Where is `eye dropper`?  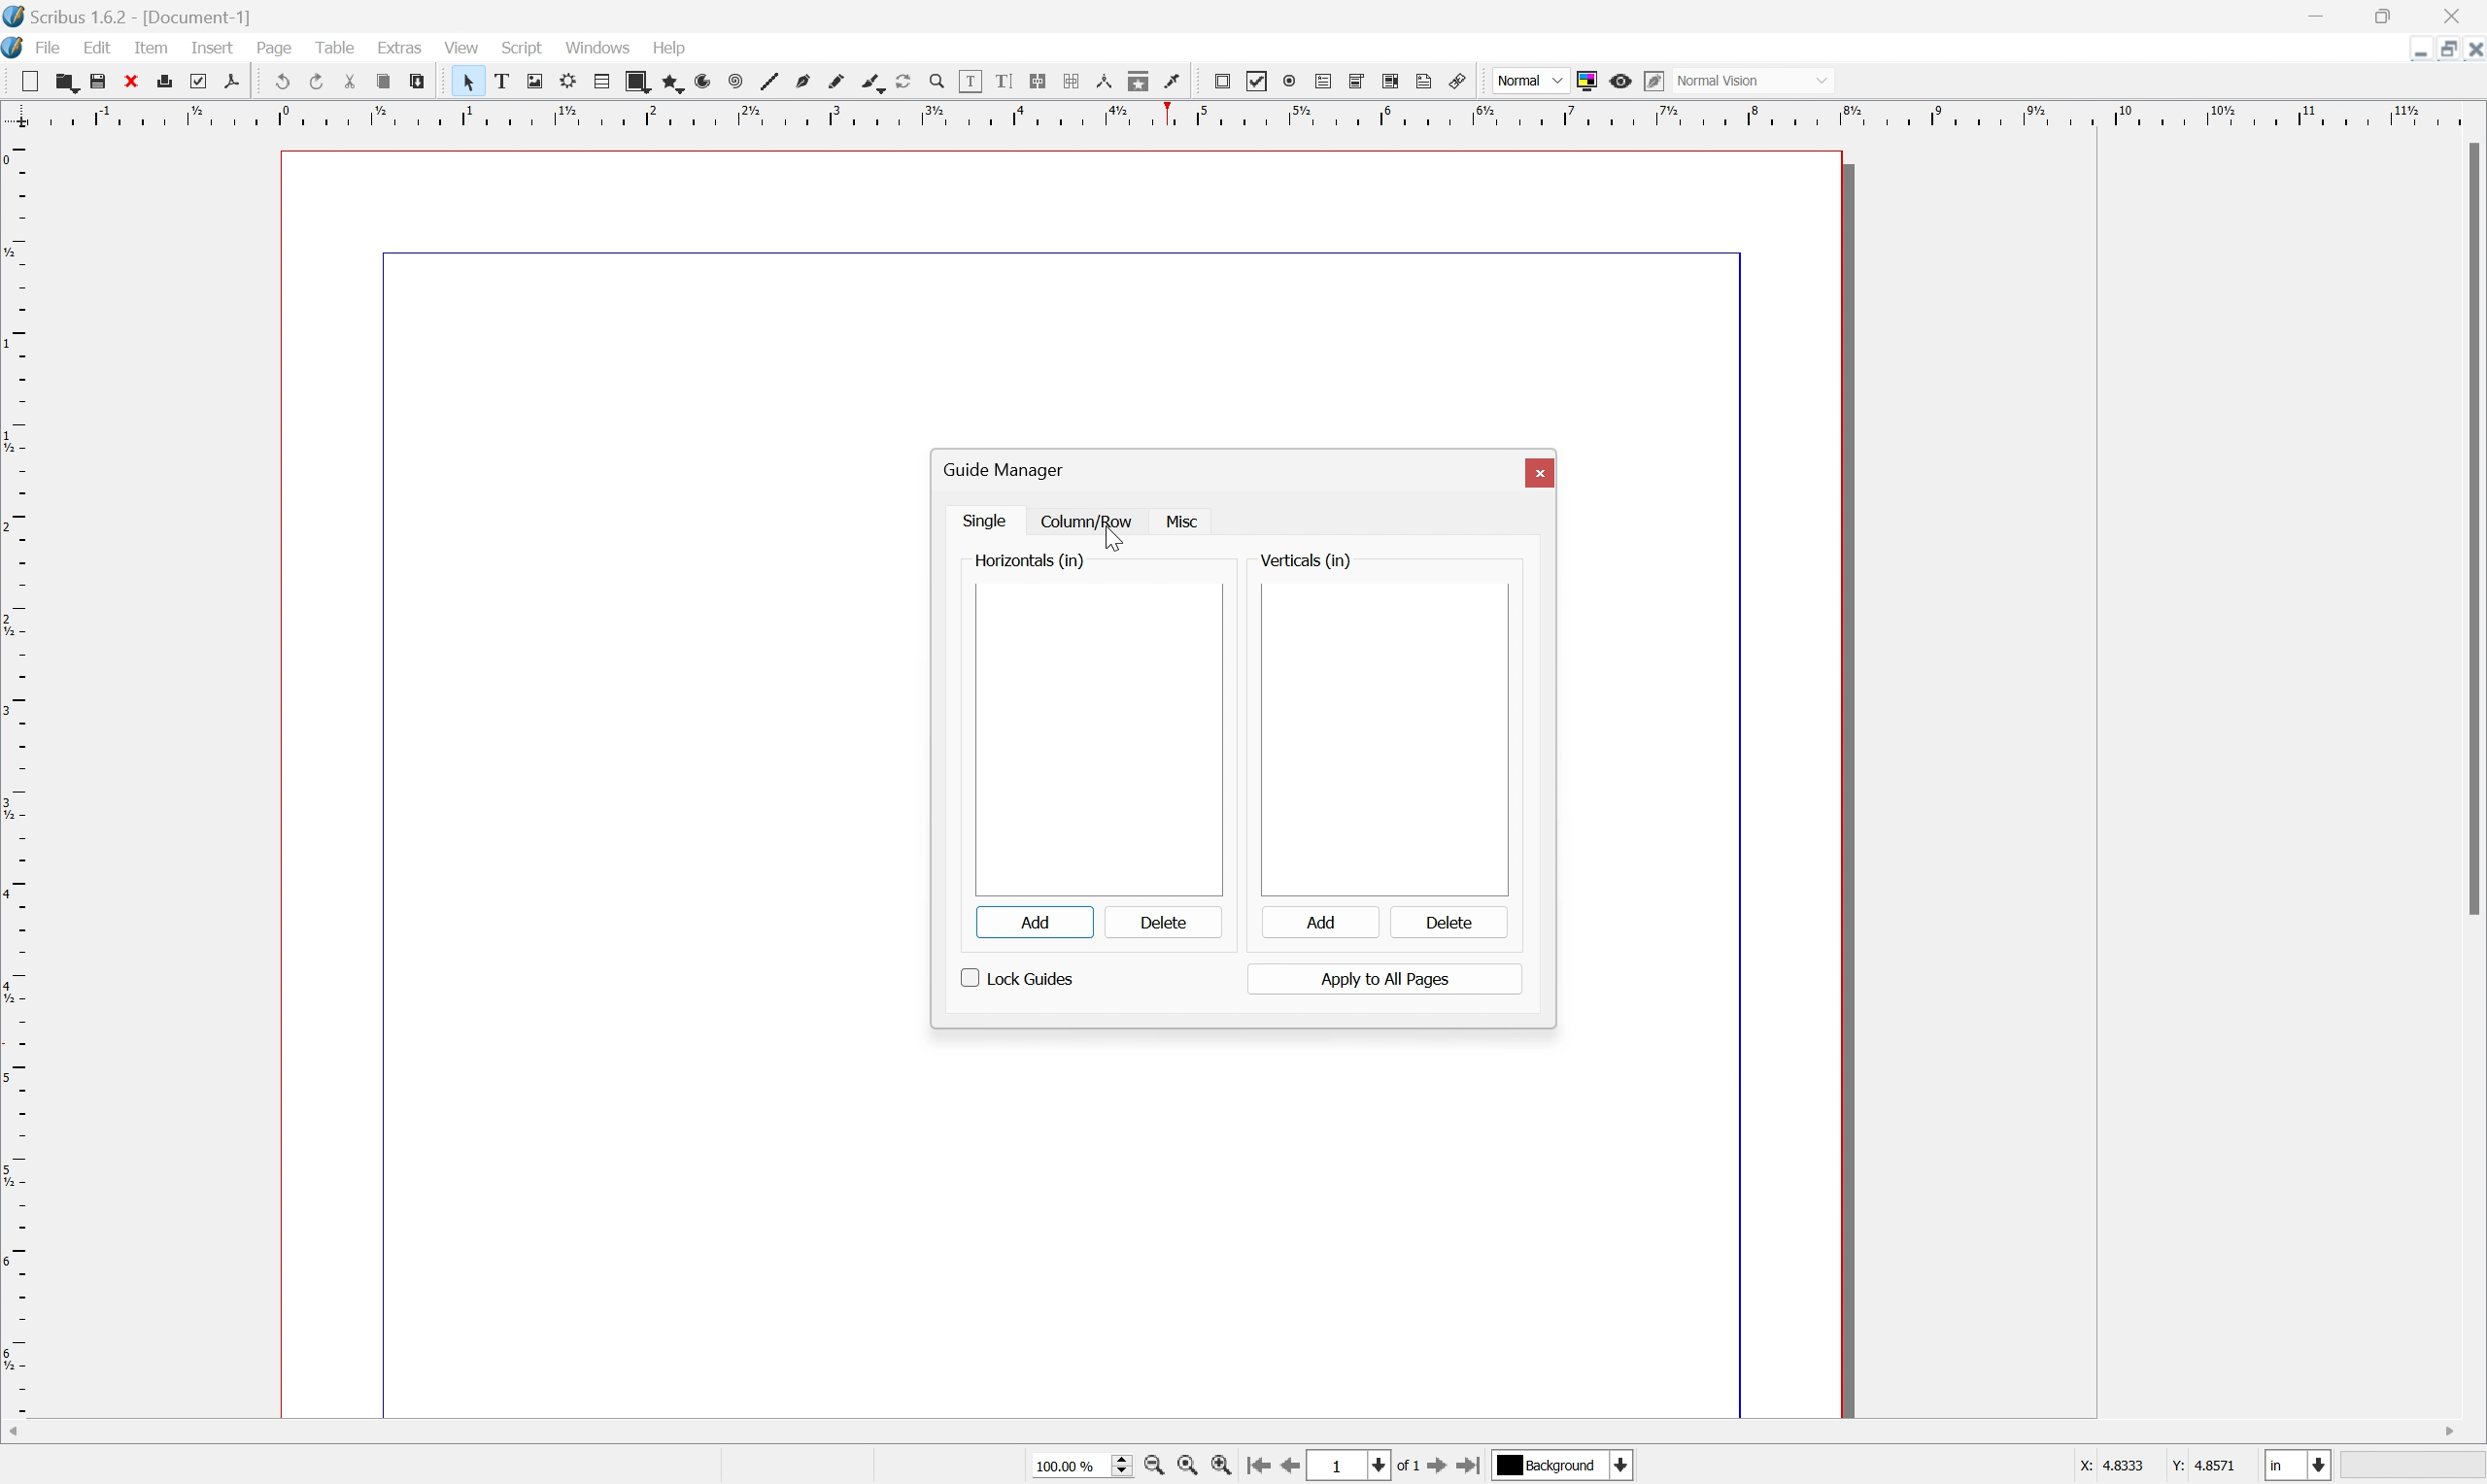 eye dropper is located at coordinates (1174, 83).